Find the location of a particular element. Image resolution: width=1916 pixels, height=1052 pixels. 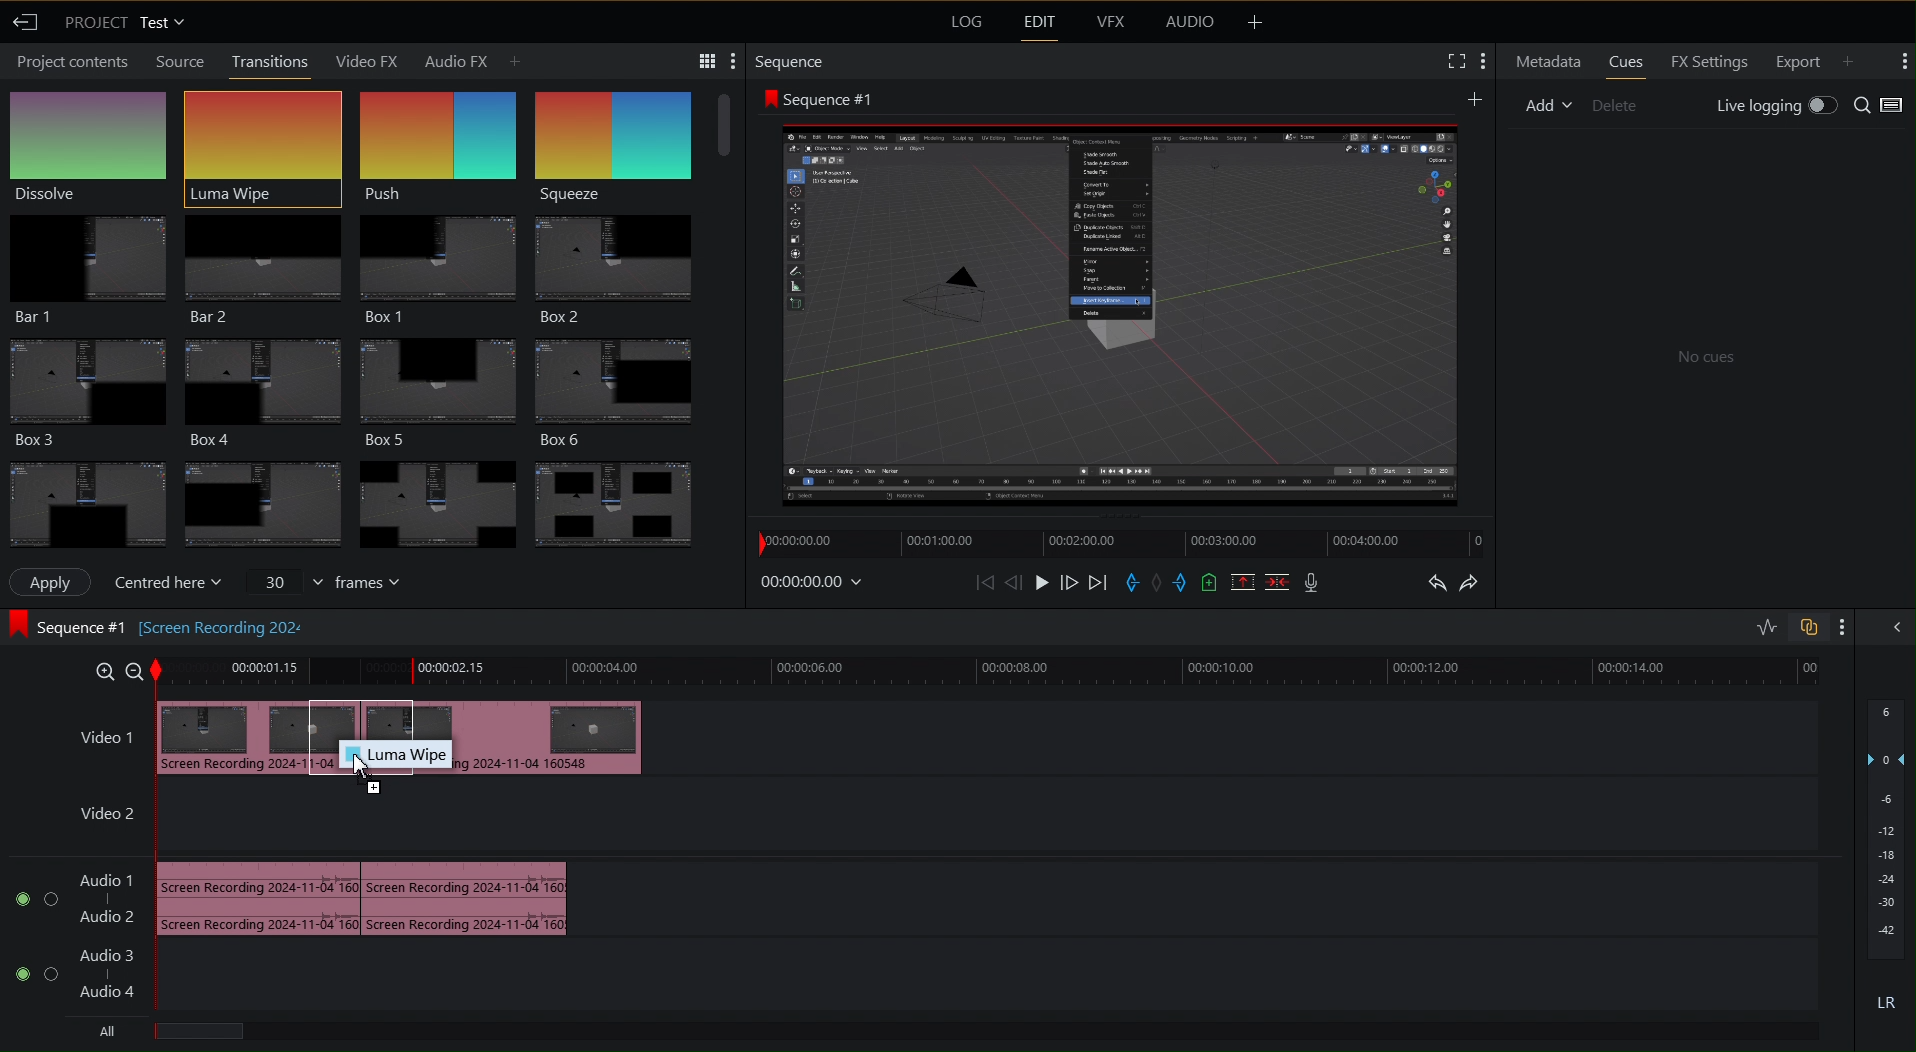

Apply is located at coordinates (56, 582).